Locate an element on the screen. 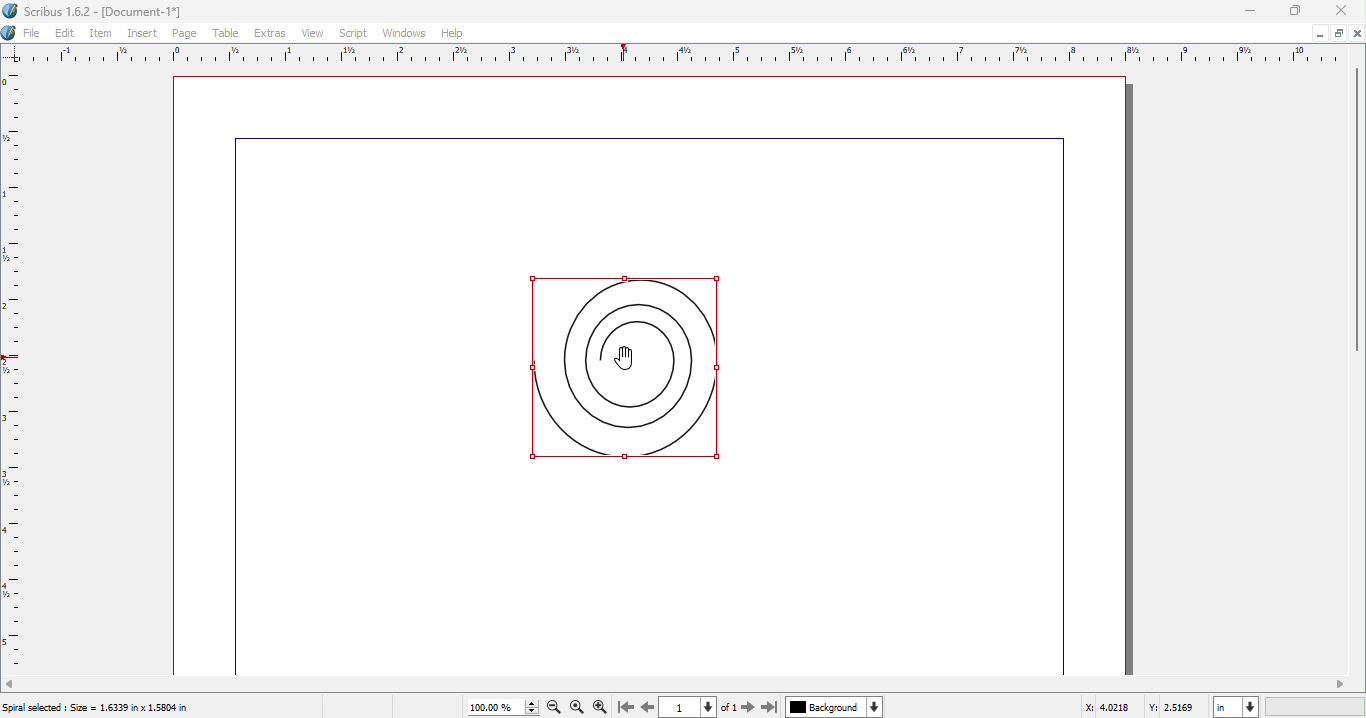 The image size is (1366, 718). Select the current layer is located at coordinates (824, 707).